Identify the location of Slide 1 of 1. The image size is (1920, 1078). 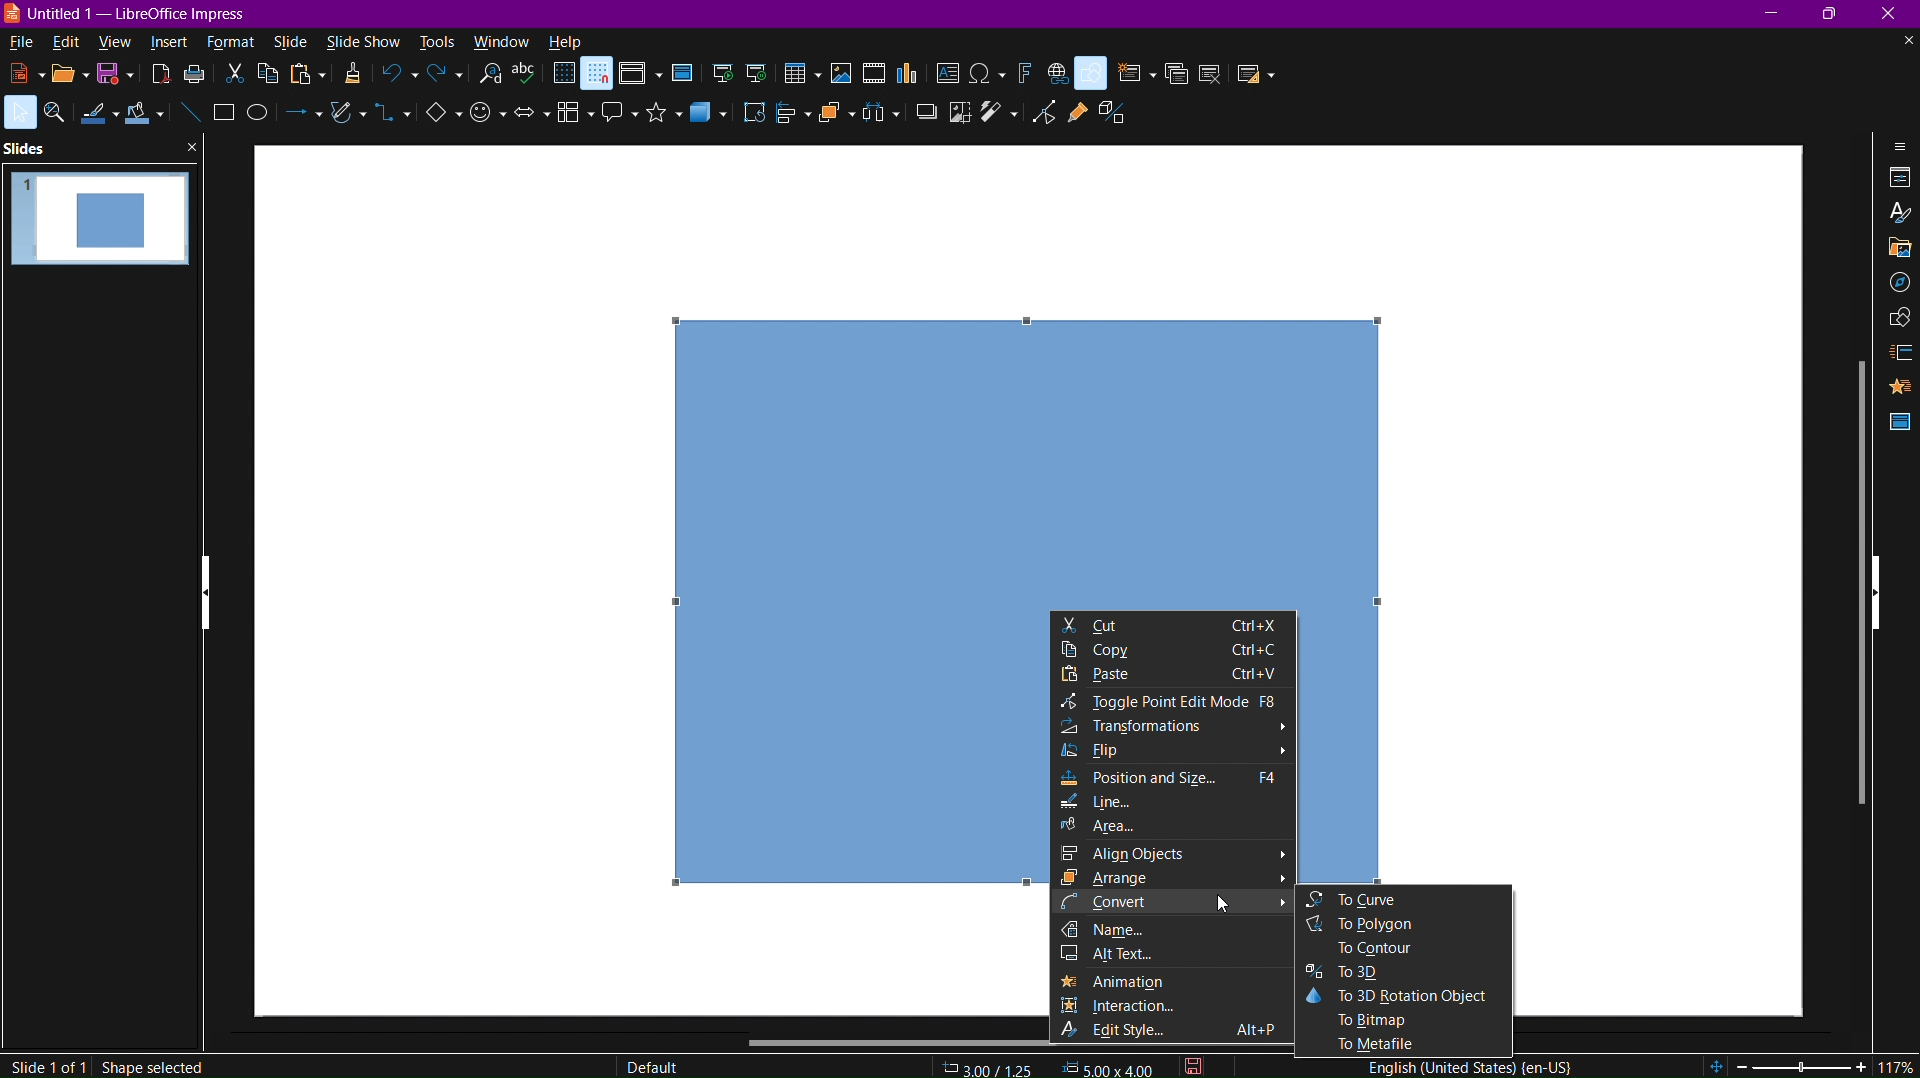
(52, 1064).